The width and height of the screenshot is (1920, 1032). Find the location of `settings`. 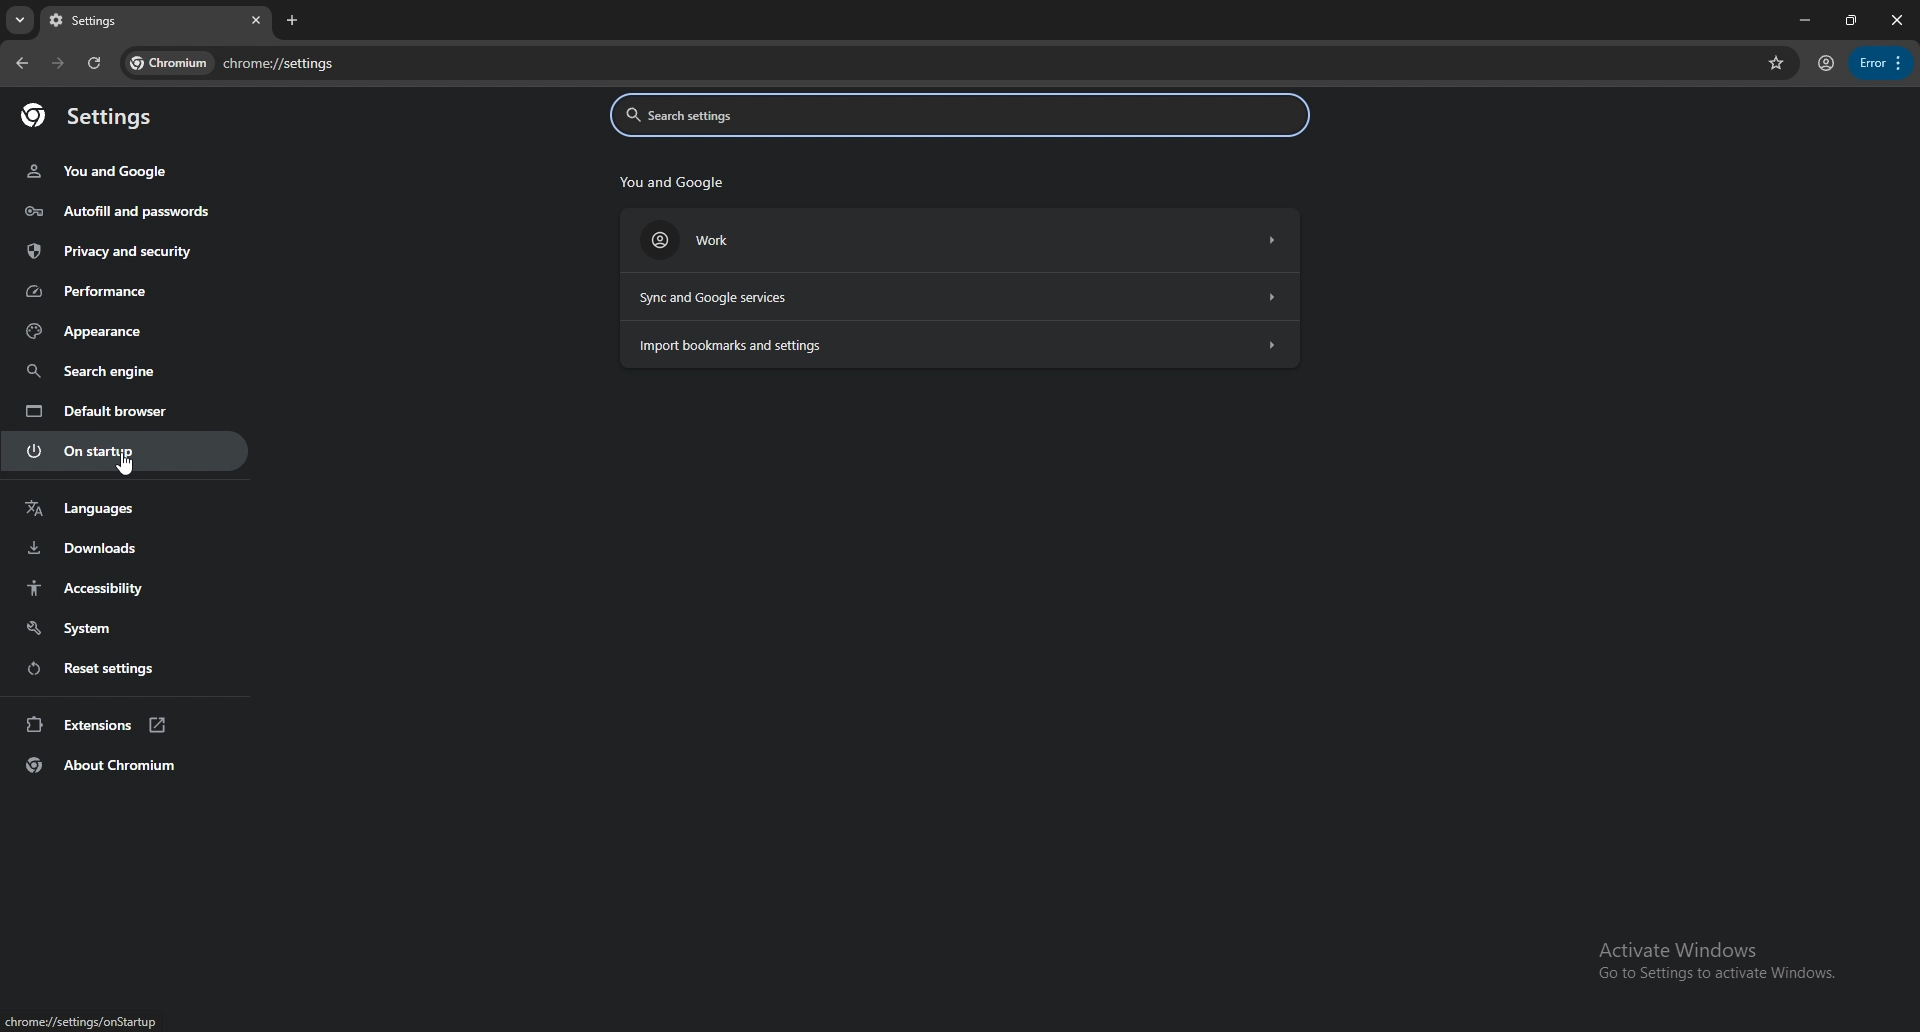

settings is located at coordinates (102, 118).